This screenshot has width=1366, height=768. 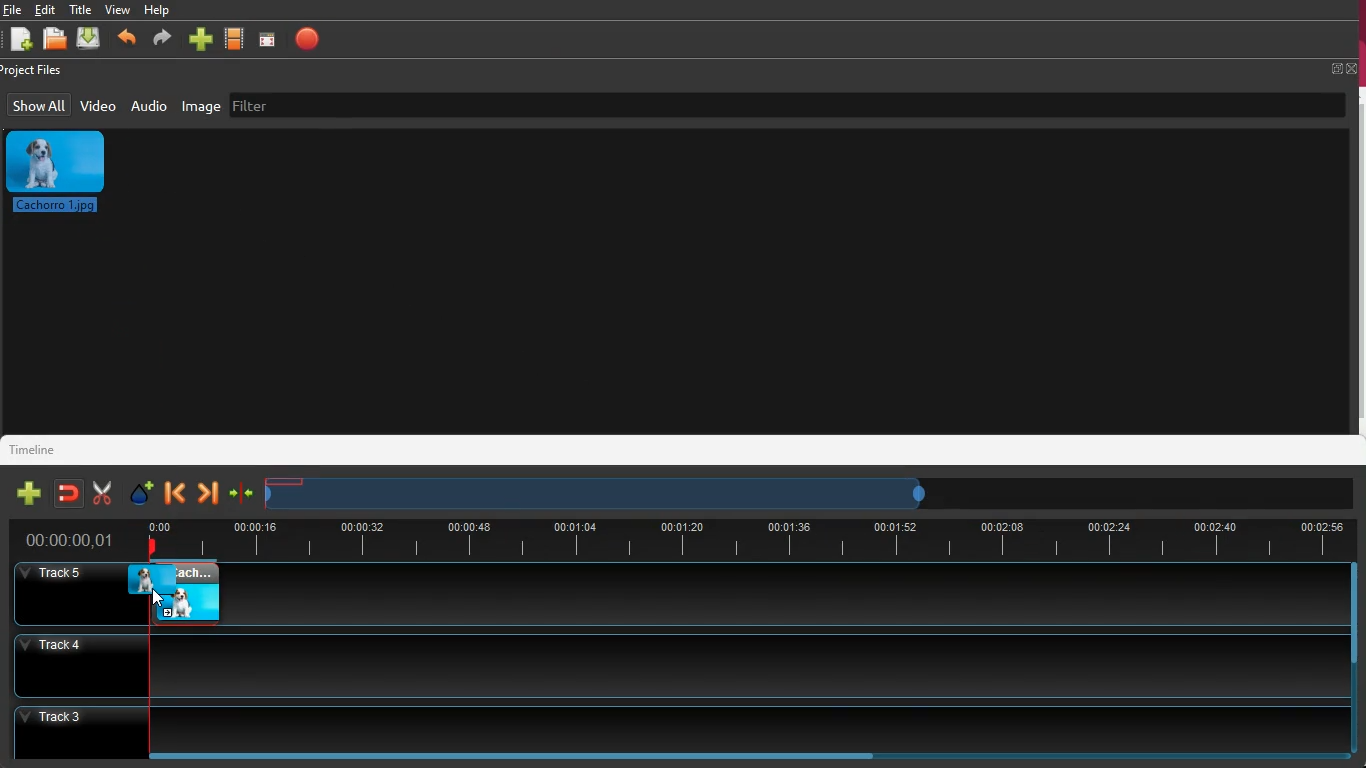 I want to click on join, so click(x=70, y=493).